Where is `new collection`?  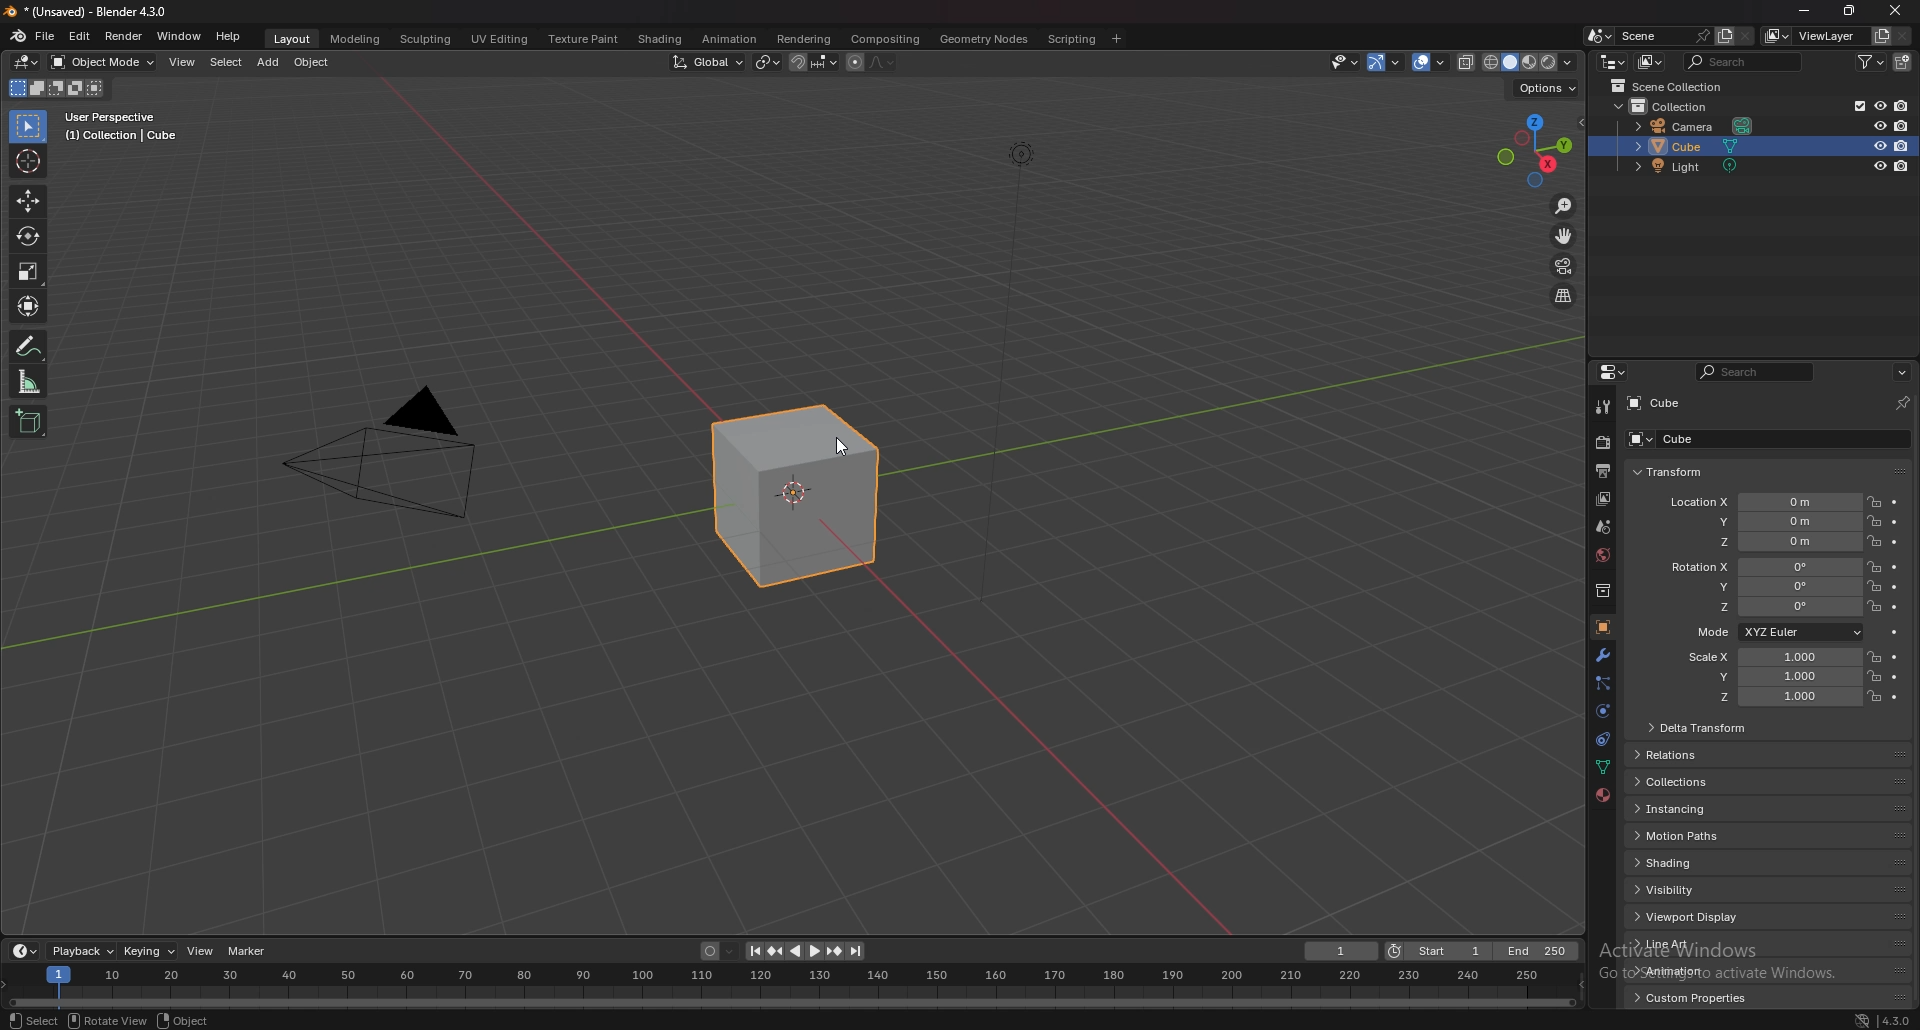
new collection is located at coordinates (1904, 62).